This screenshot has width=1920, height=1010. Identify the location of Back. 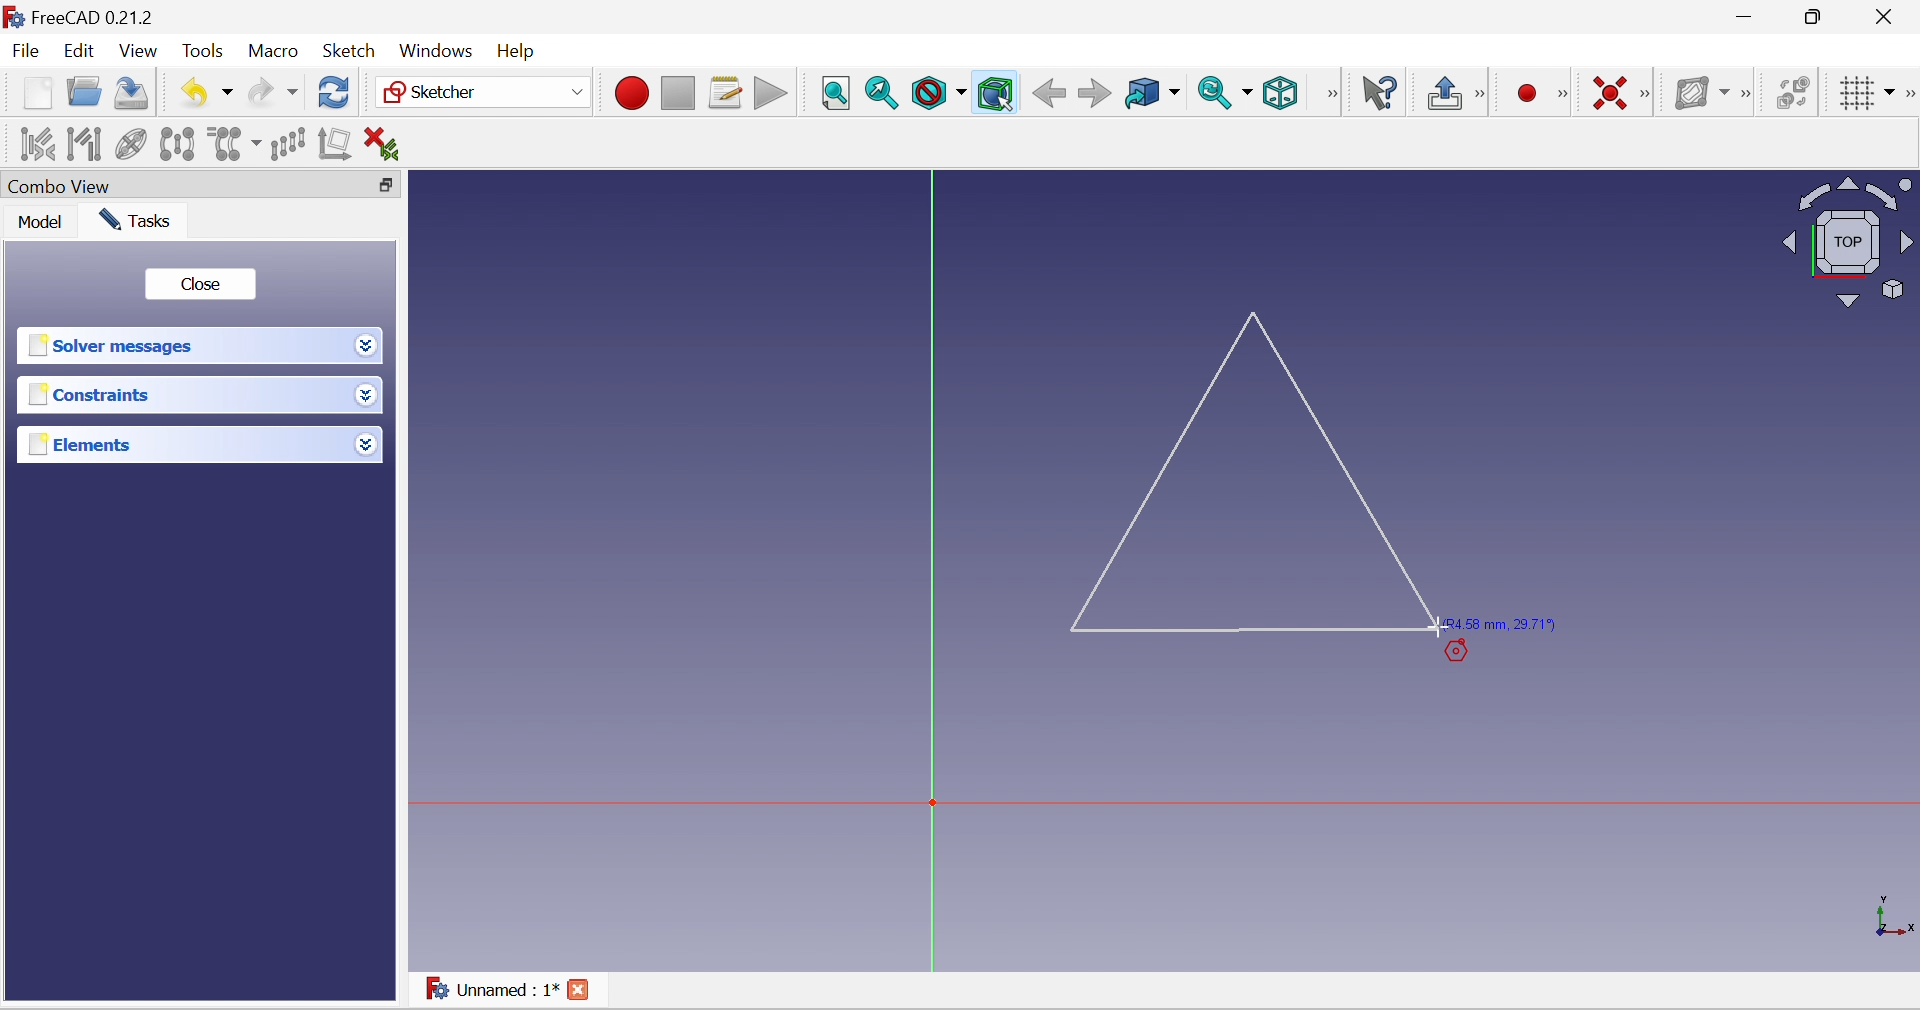
(1050, 94).